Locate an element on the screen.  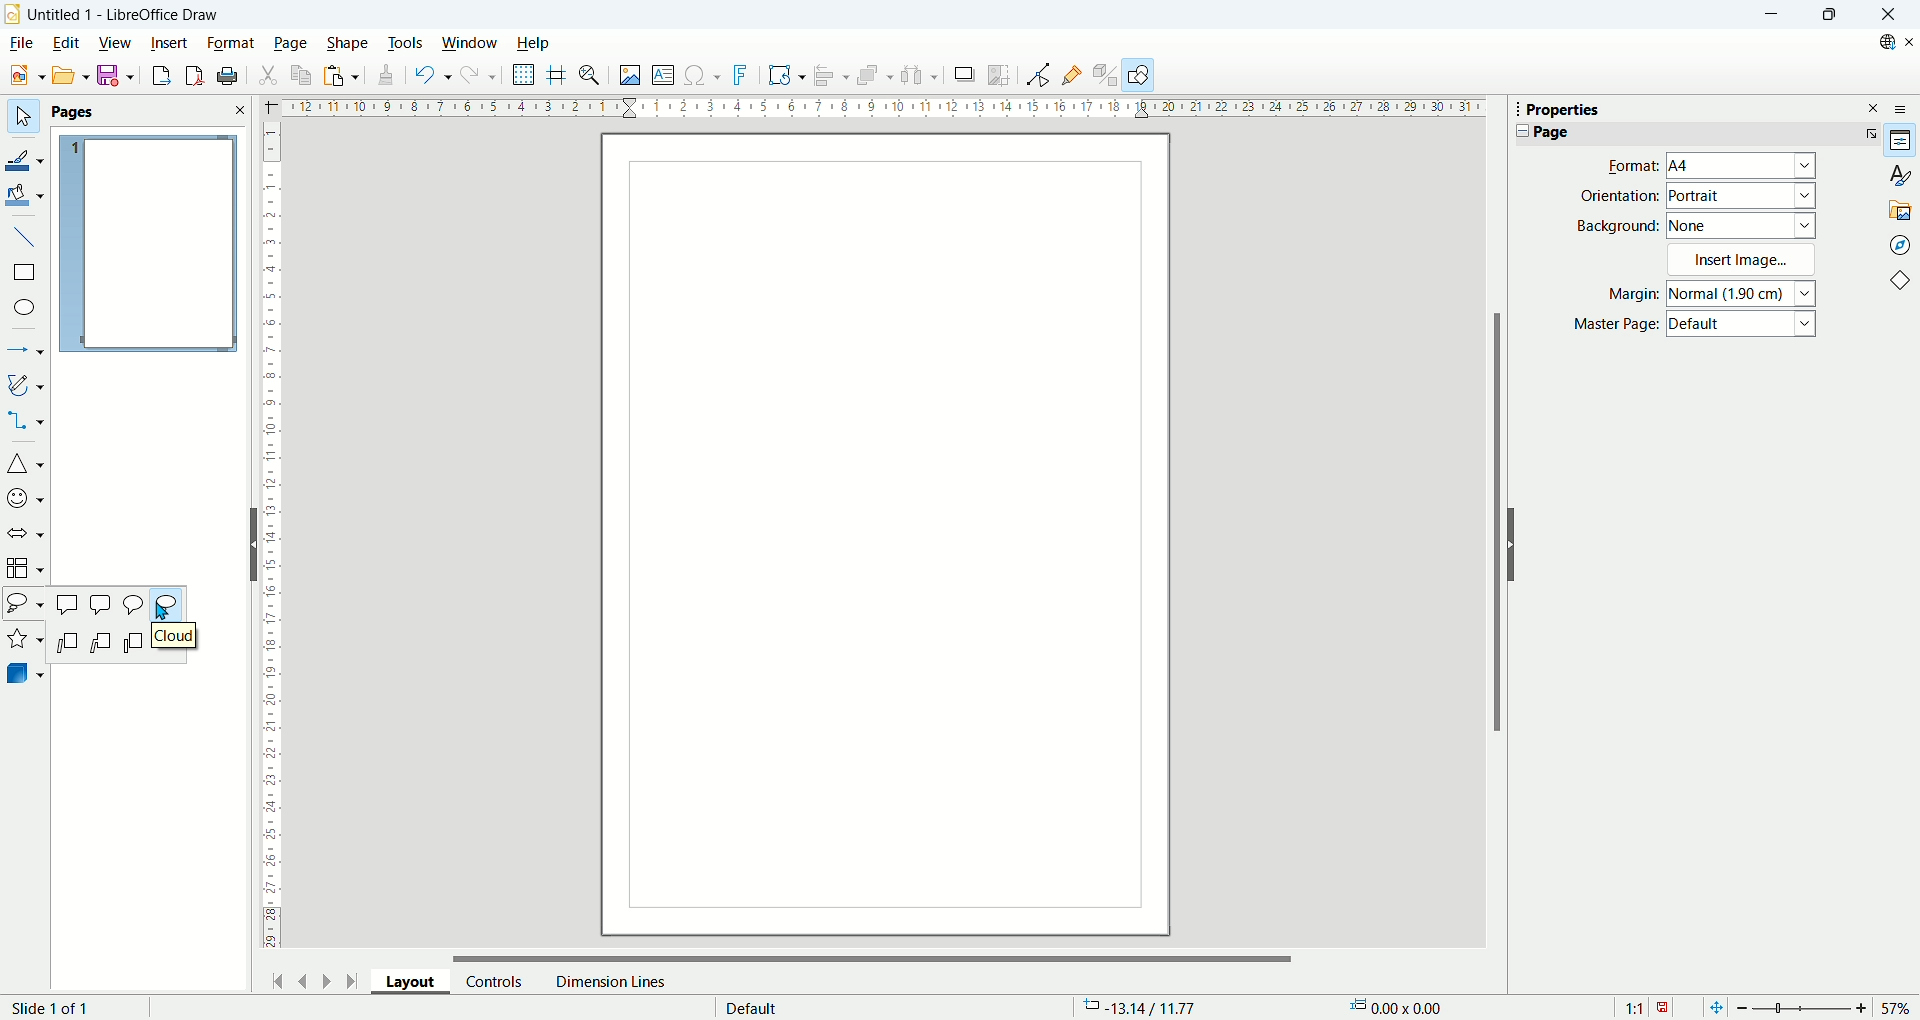
layout is located at coordinates (418, 985).